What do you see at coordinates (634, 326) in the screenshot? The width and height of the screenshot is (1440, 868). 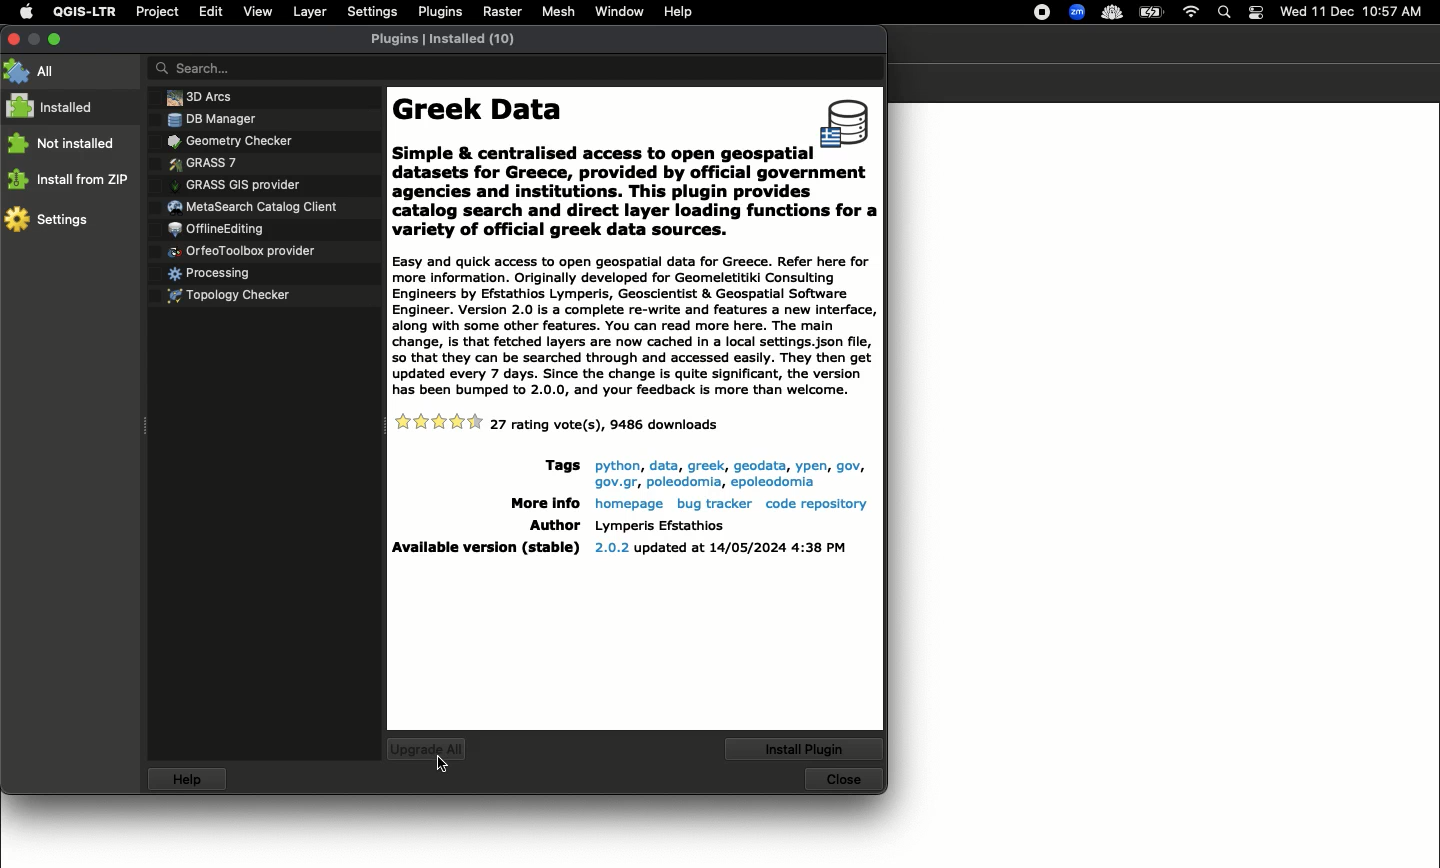 I see `Greek data` at bounding box center [634, 326].